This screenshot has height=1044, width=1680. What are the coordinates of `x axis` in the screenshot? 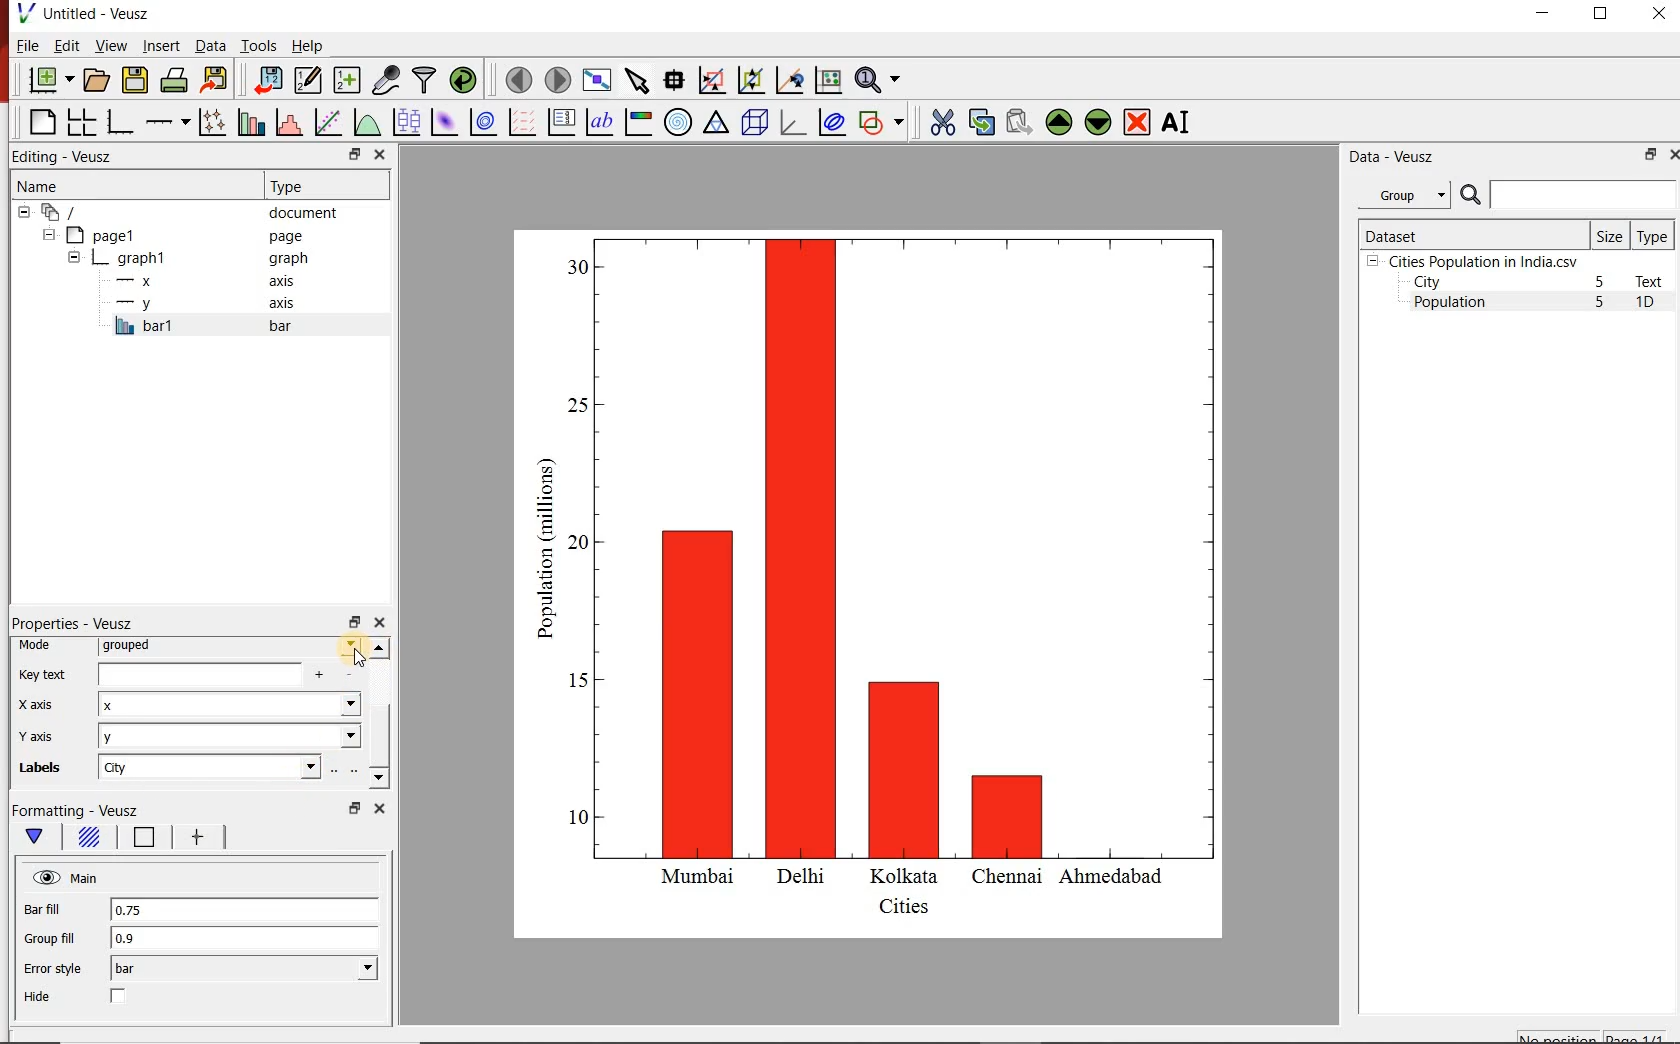 It's located at (208, 281).